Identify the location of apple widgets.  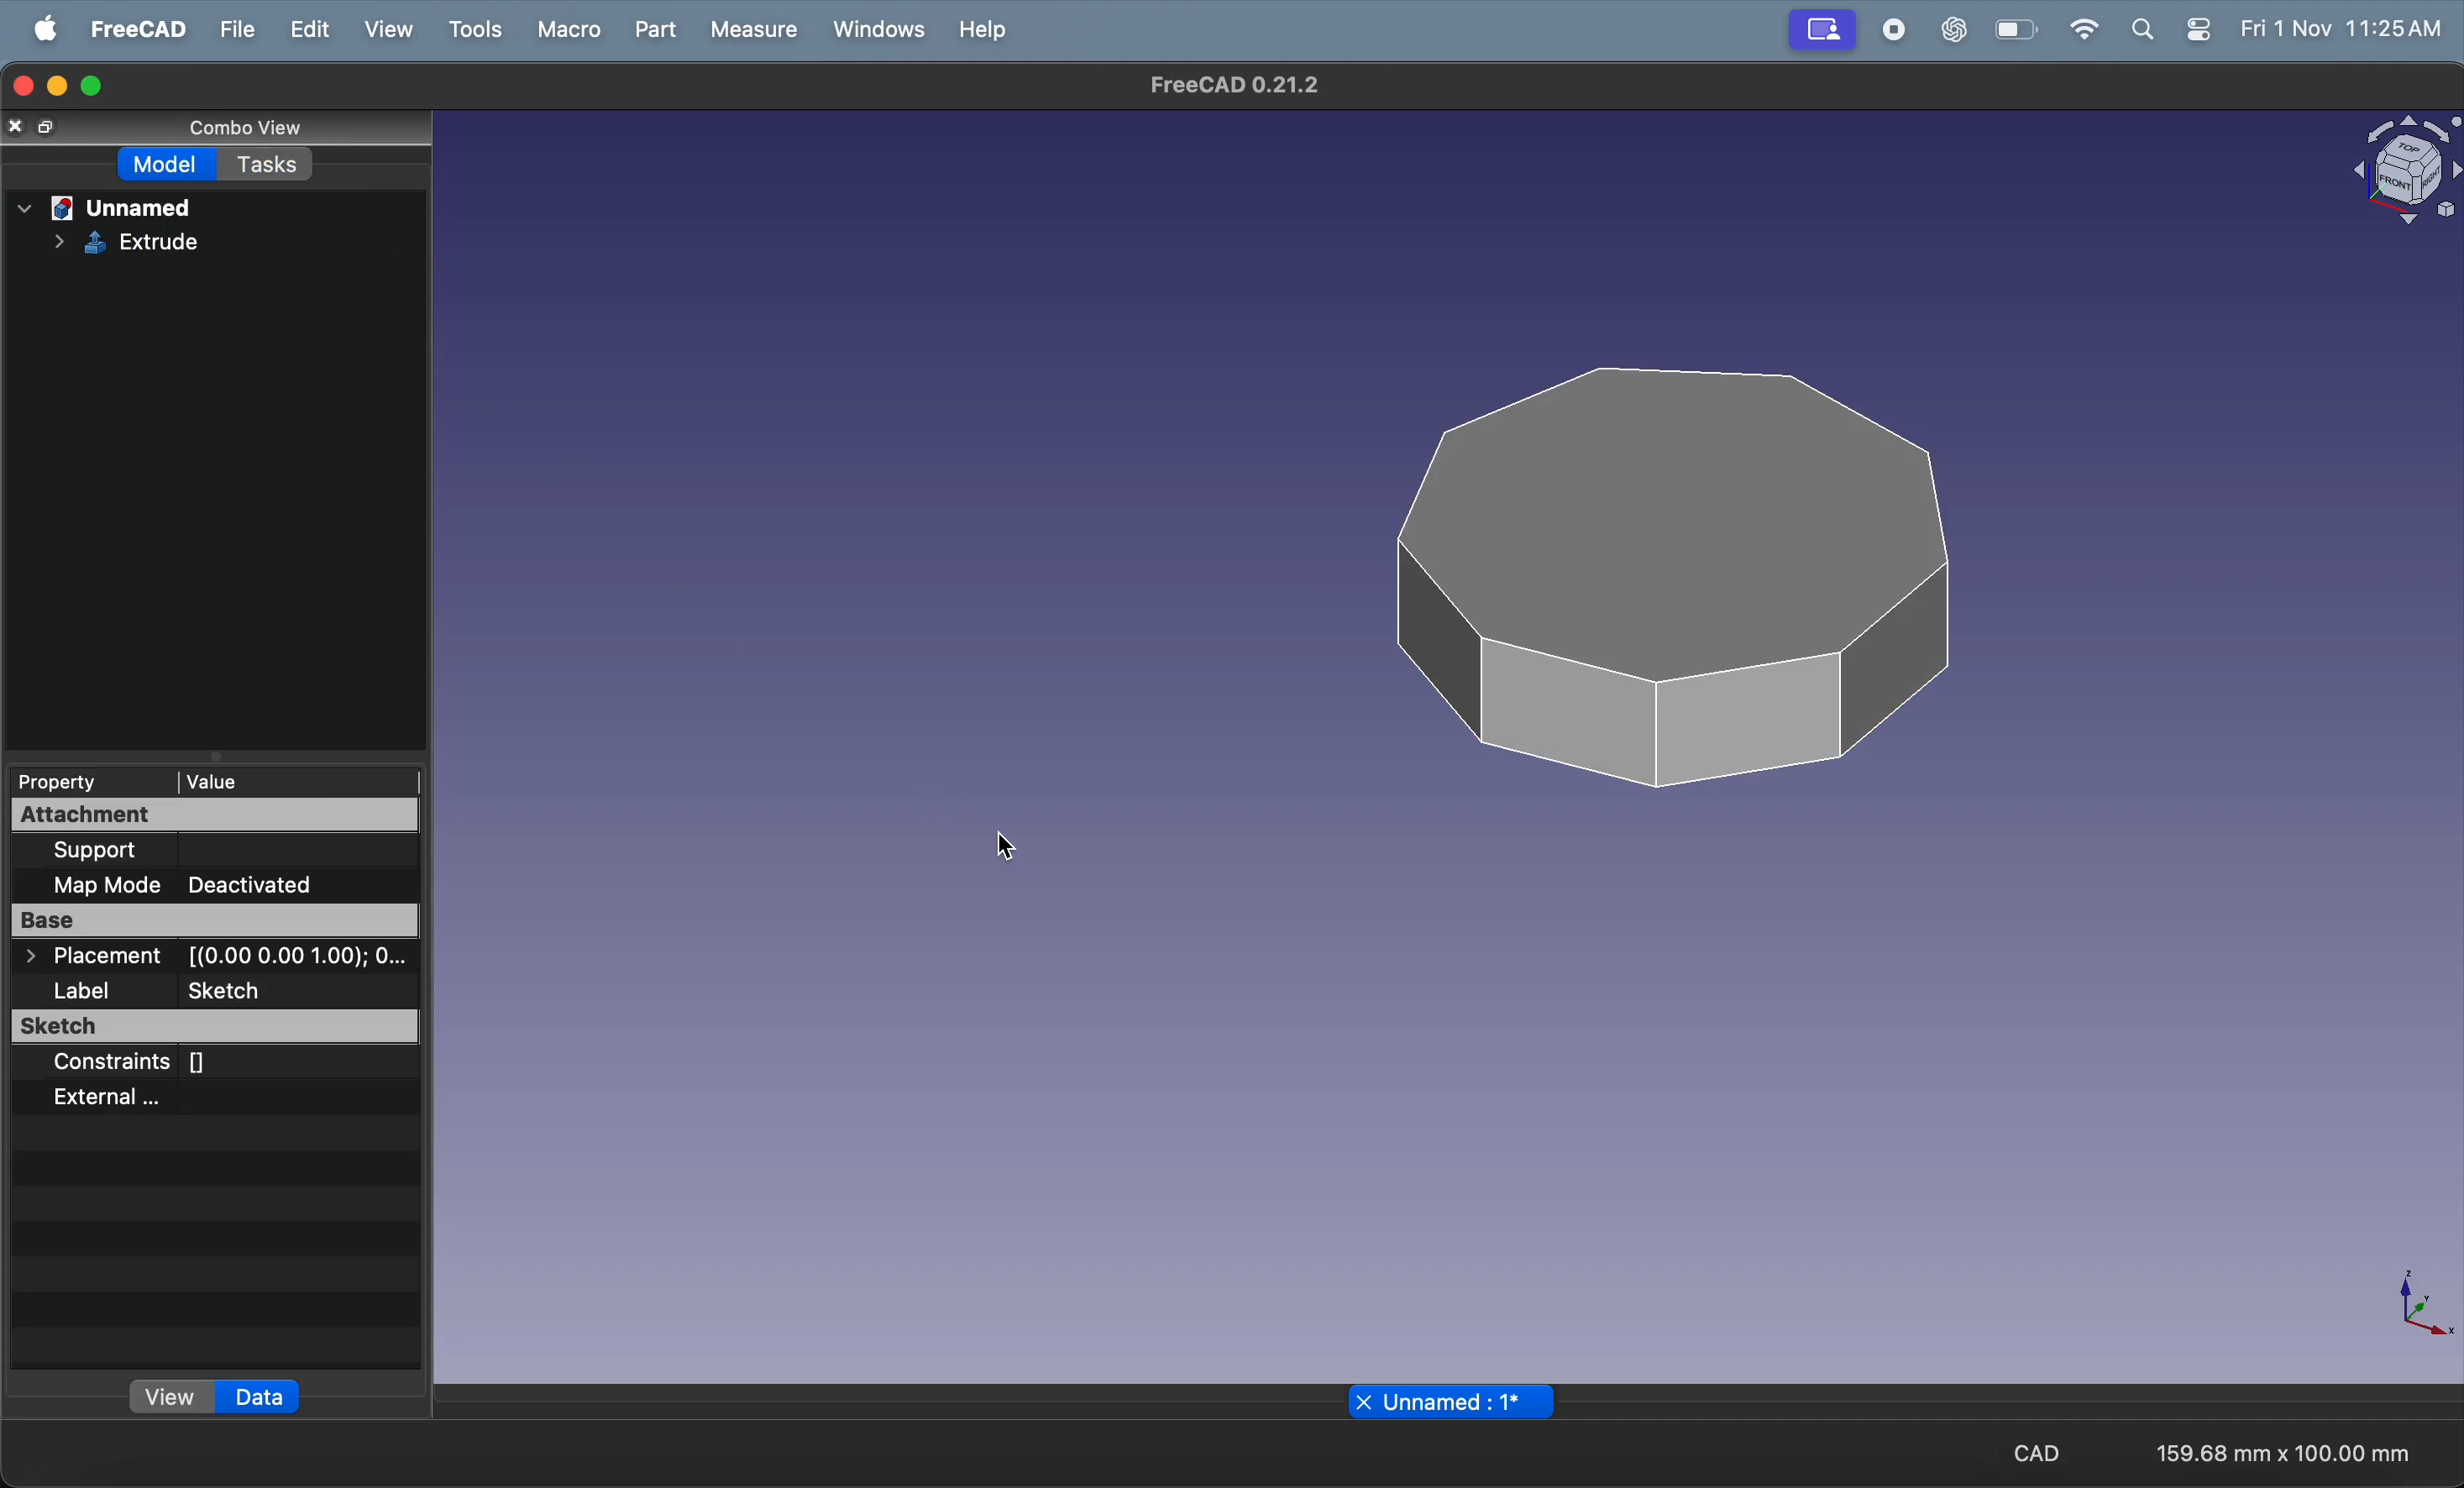
(2198, 28).